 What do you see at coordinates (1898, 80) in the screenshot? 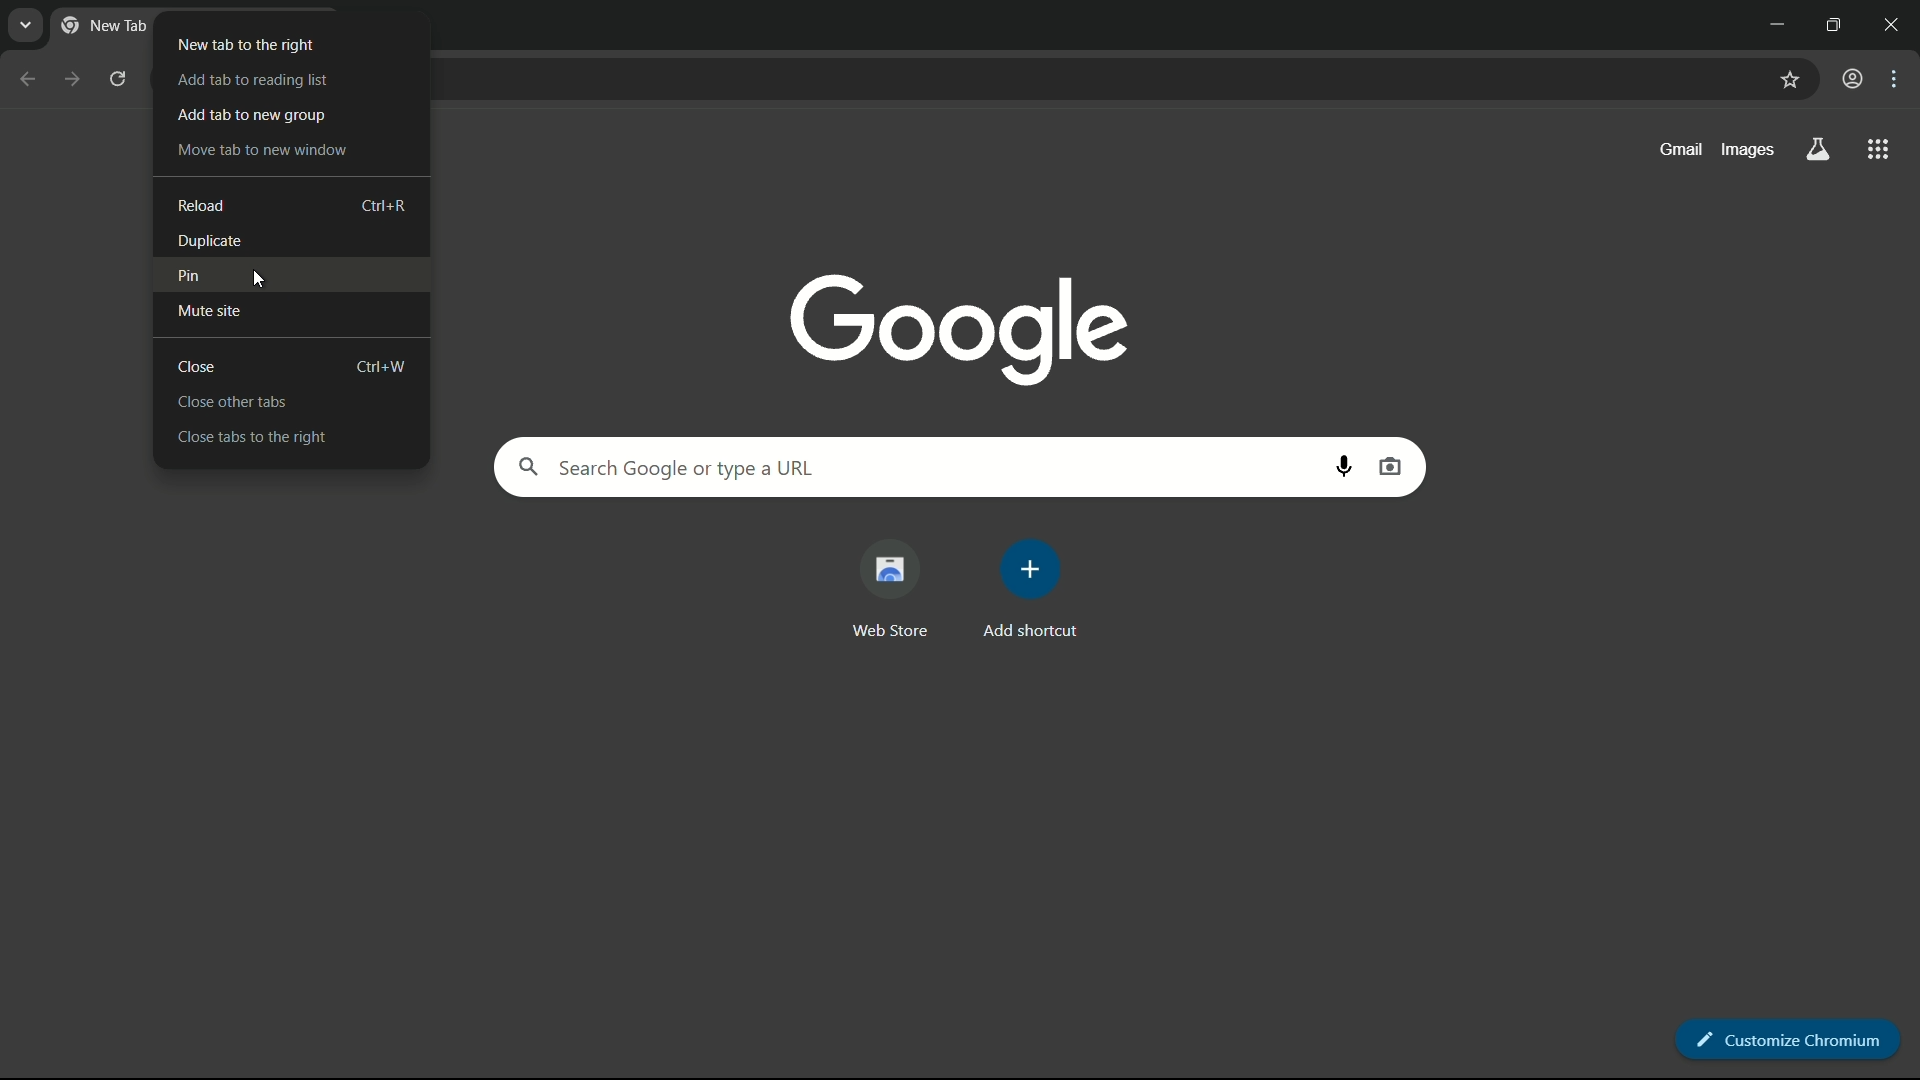
I see `customize` at bounding box center [1898, 80].